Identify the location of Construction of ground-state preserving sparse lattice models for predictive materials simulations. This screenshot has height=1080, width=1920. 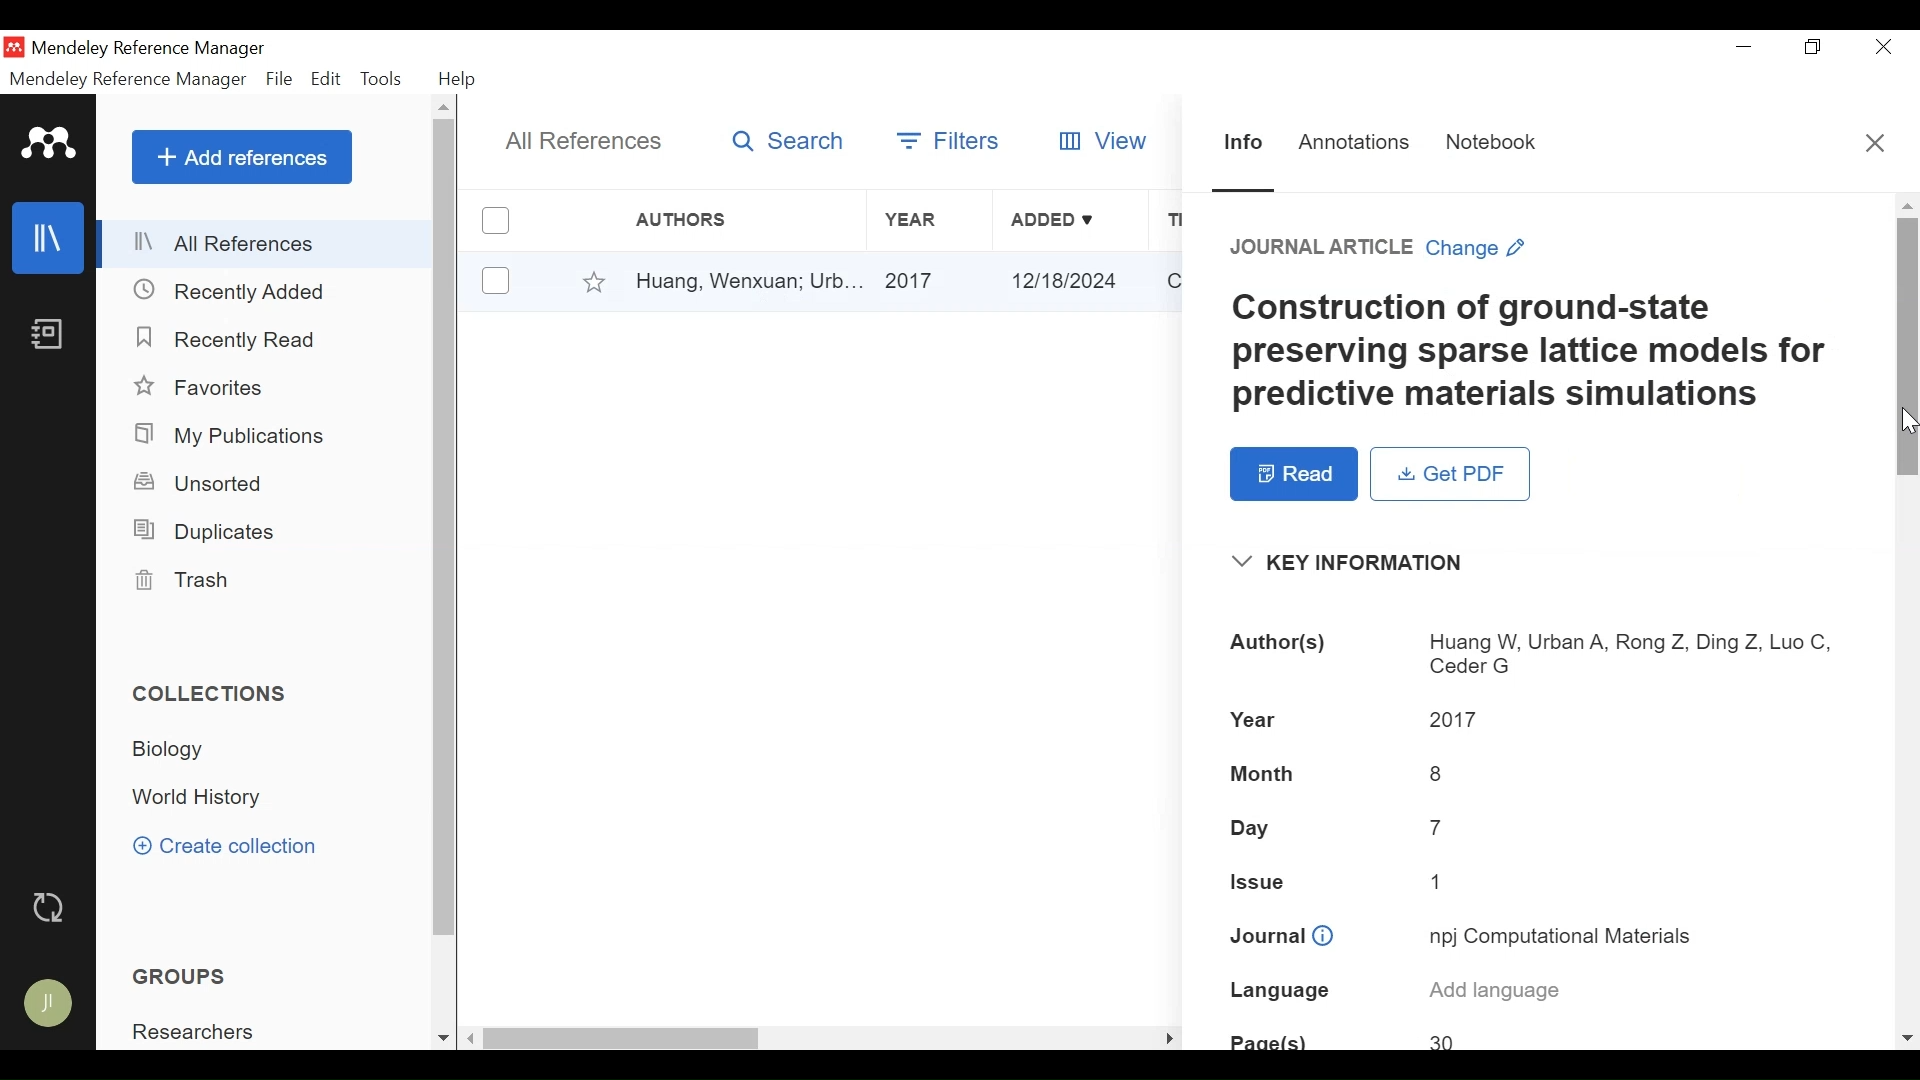
(1532, 352).